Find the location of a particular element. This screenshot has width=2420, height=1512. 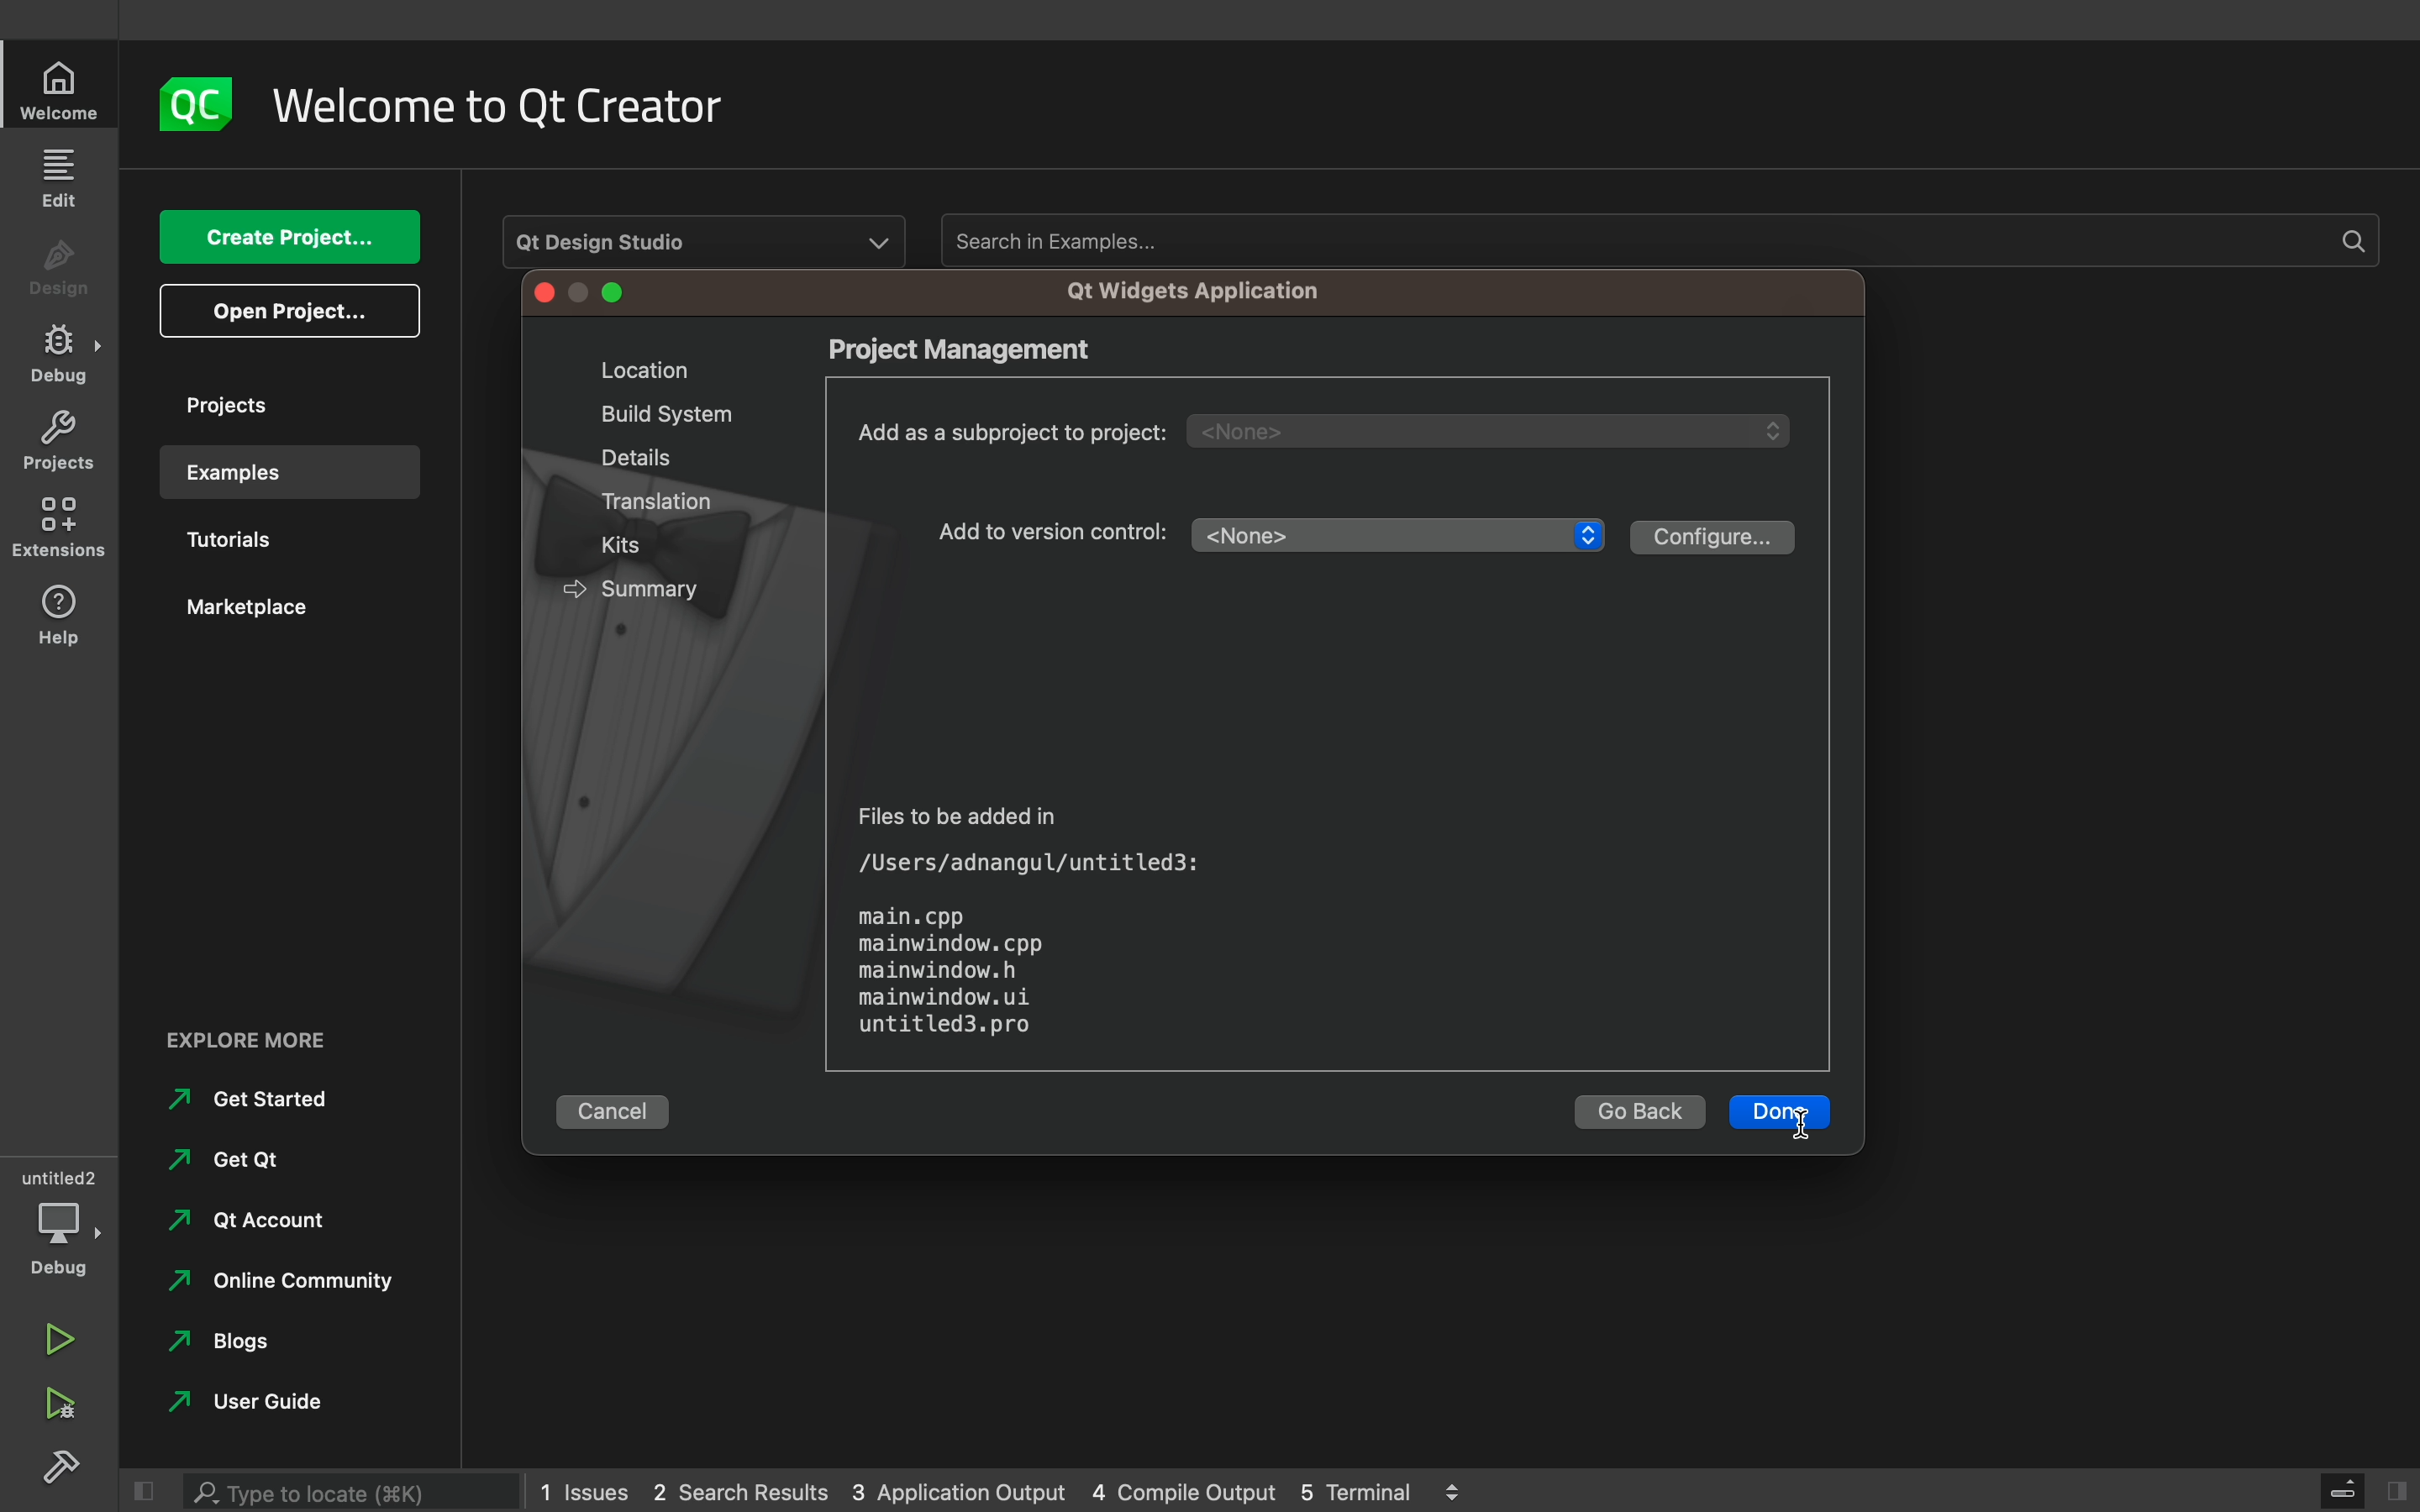

Qt Design is located at coordinates (703, 240).